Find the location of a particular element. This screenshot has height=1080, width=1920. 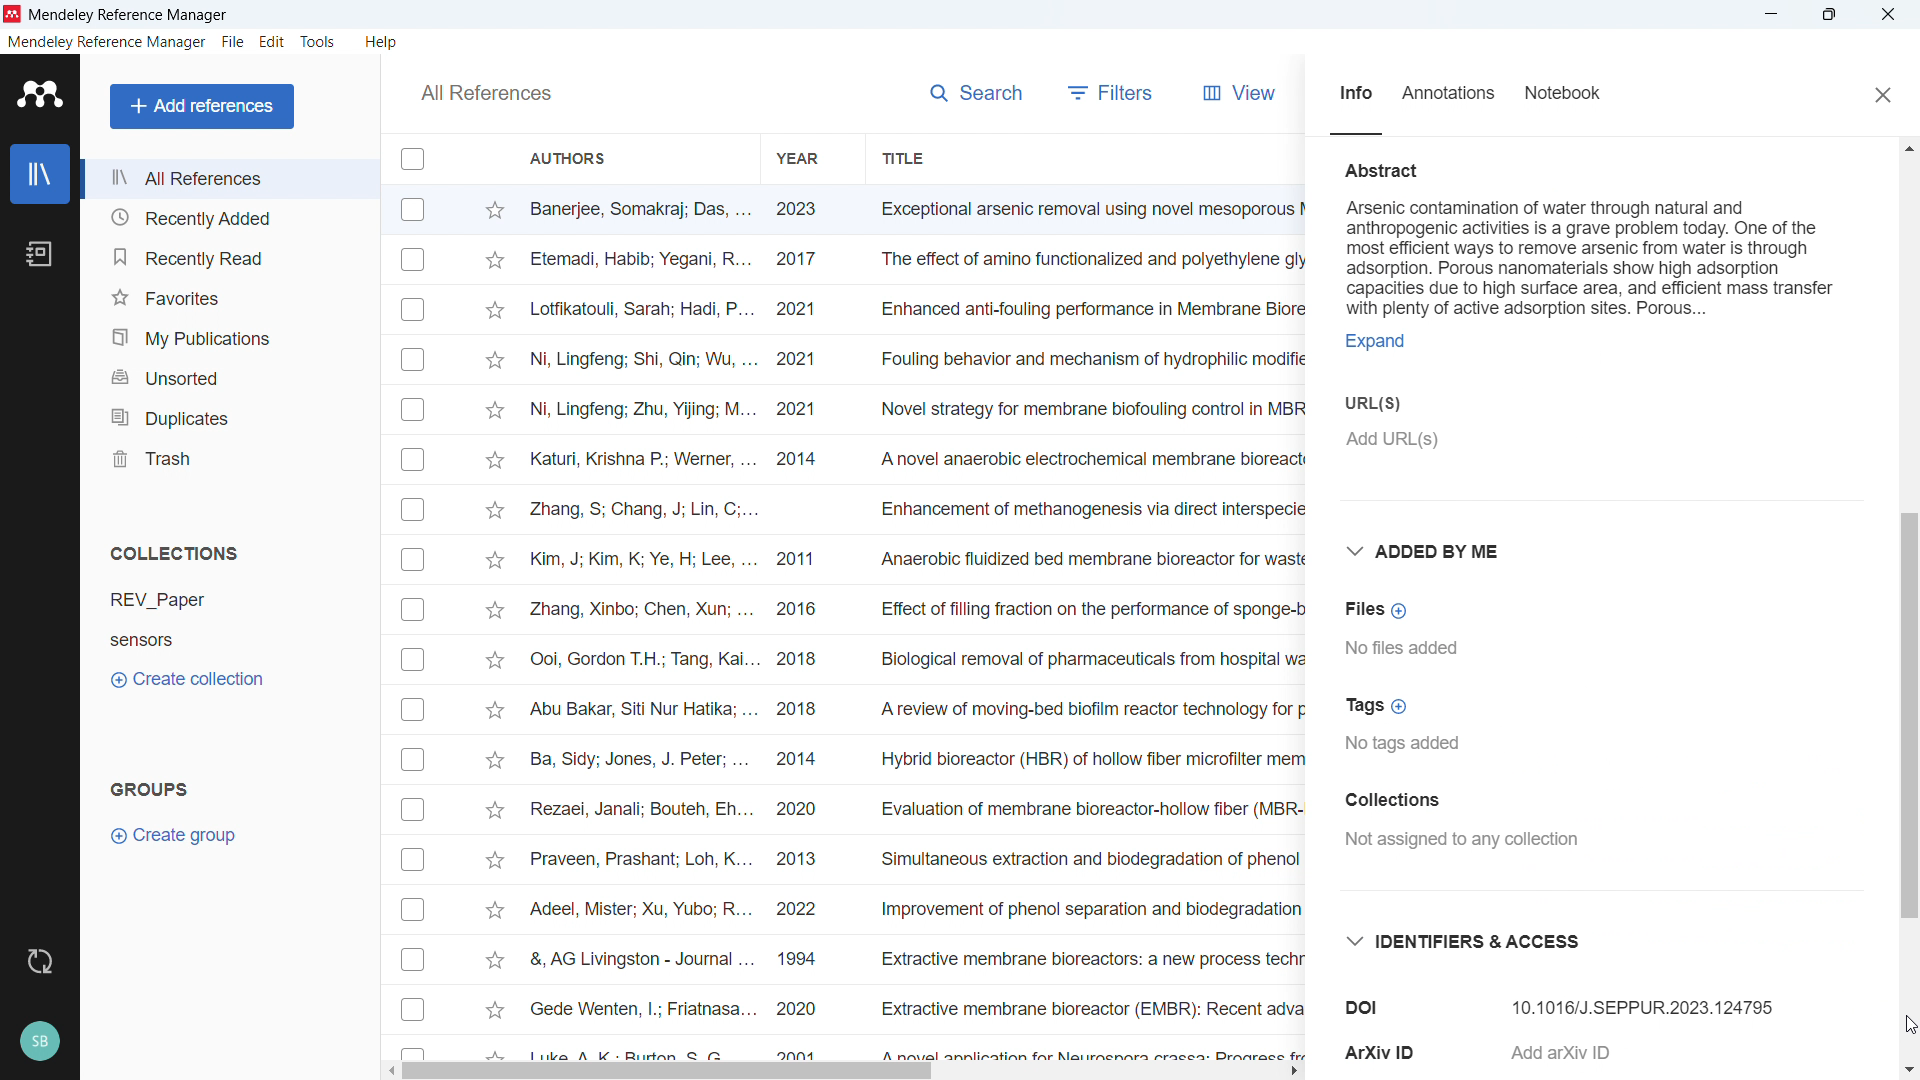

not assigned to any collection is located at coordinates (1468, 841).